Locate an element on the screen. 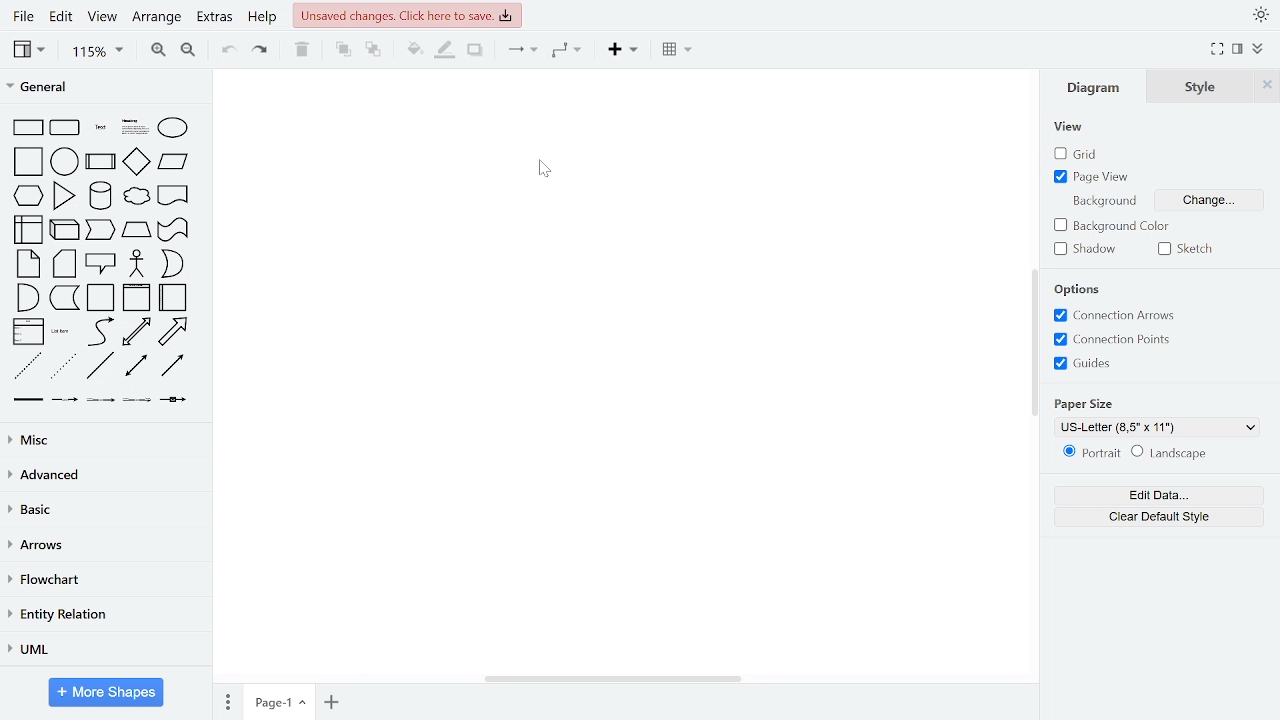 The height and width of the screenshot is (720, 1280). arrows is located at coordinates (102, 545).